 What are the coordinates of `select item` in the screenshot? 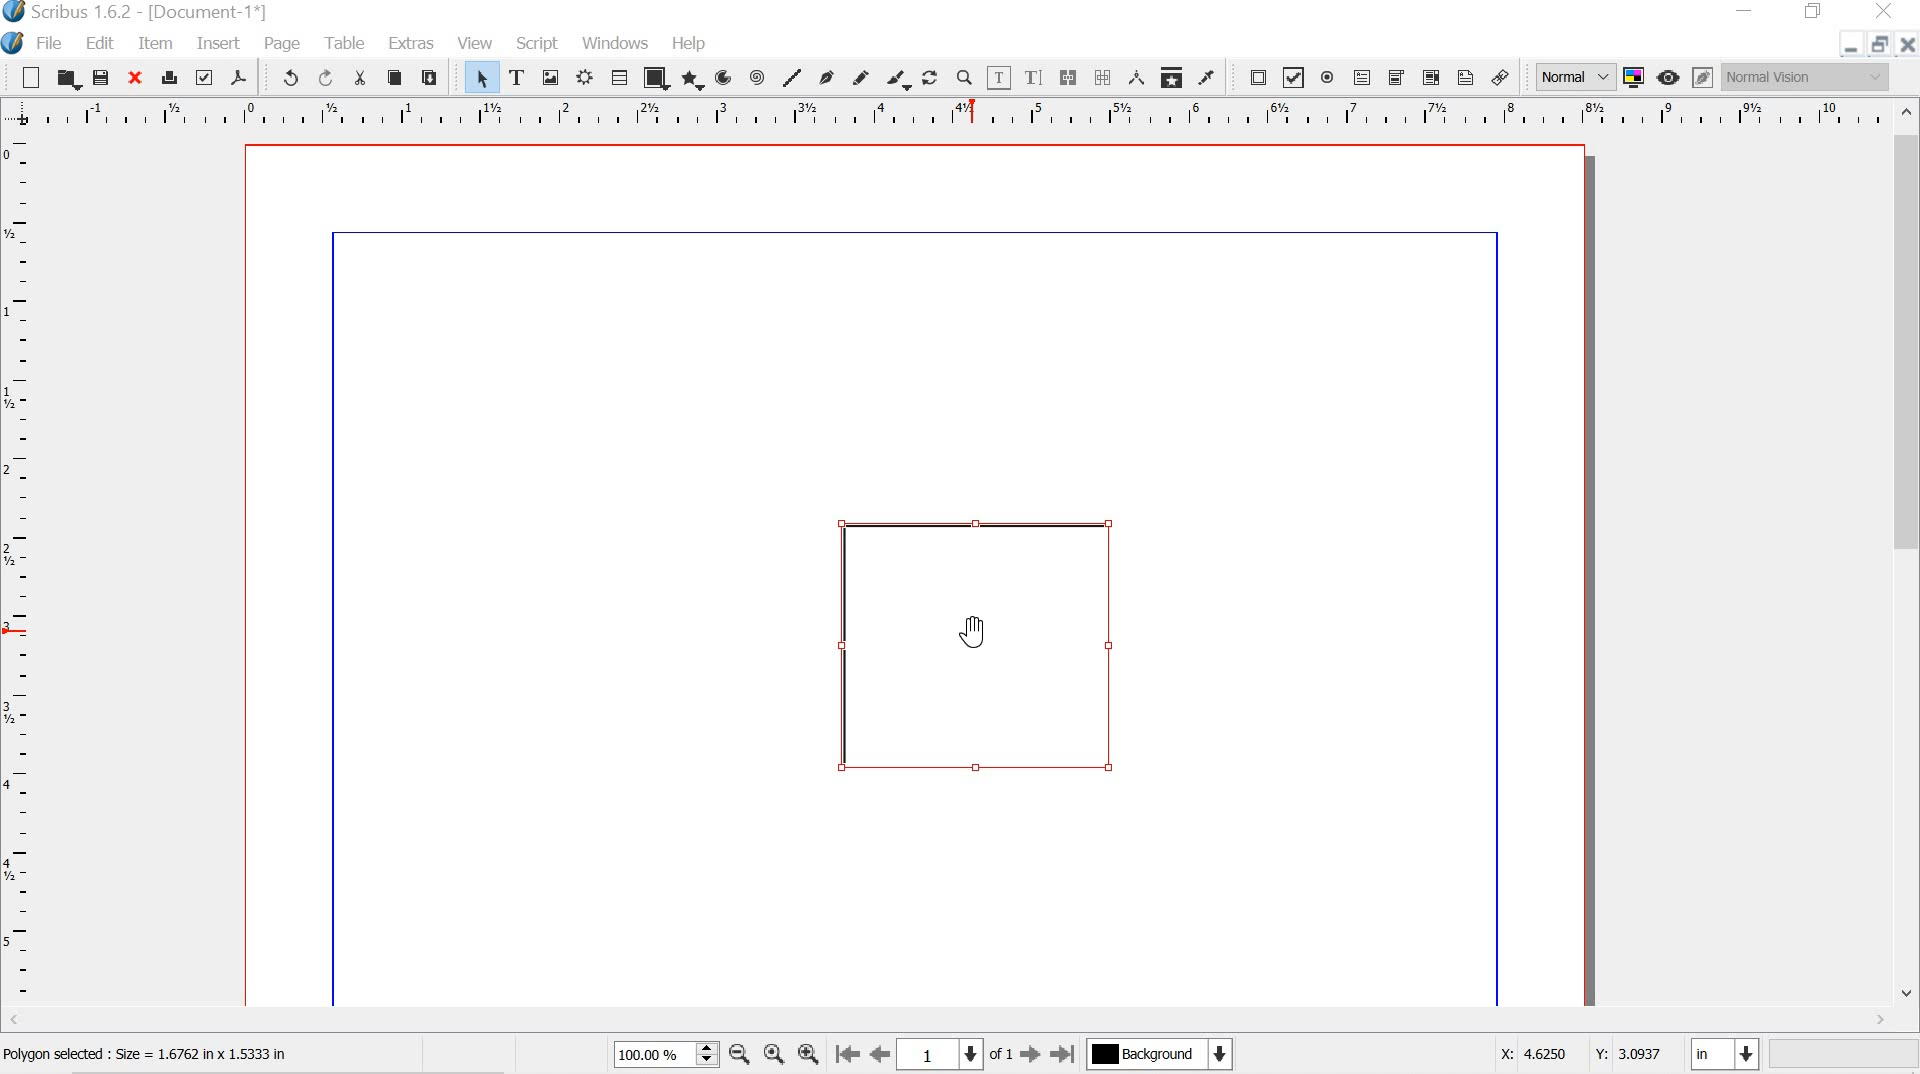 It's located at (482, 78).